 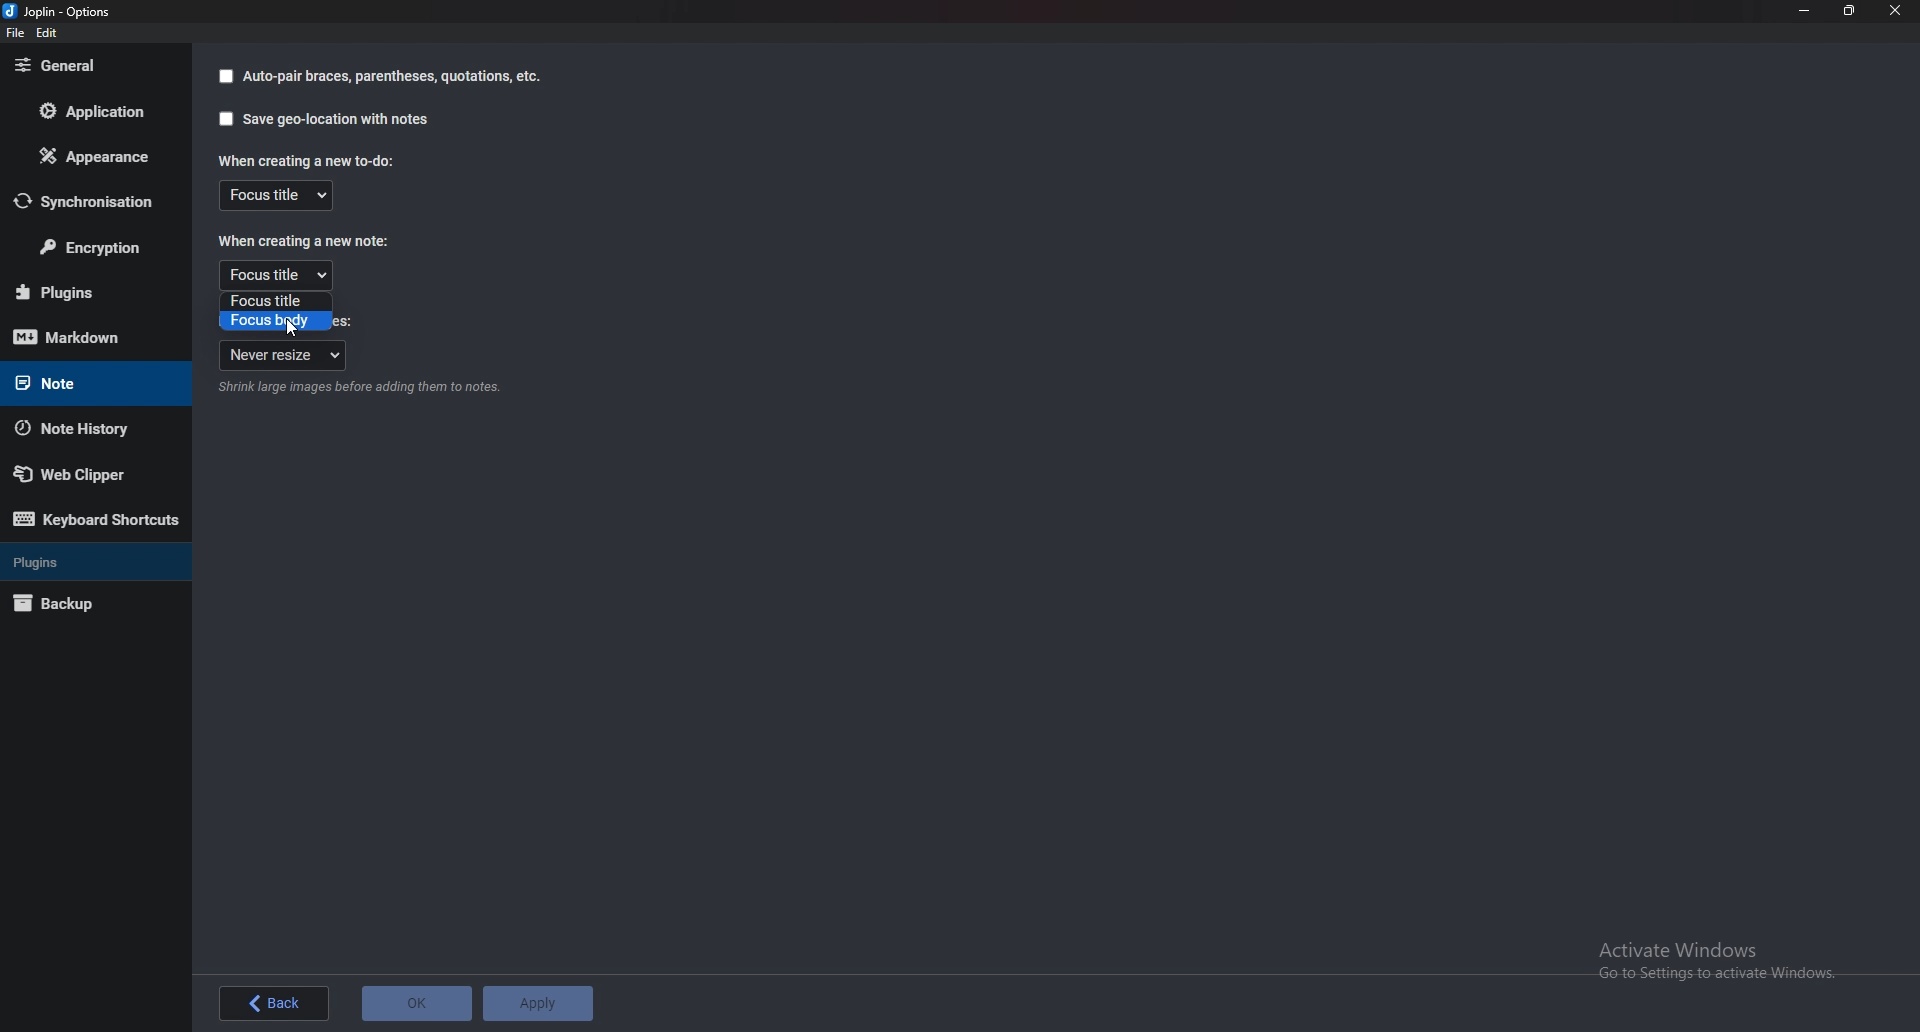 I want to click on minimize, so click(x=1802, y=11).